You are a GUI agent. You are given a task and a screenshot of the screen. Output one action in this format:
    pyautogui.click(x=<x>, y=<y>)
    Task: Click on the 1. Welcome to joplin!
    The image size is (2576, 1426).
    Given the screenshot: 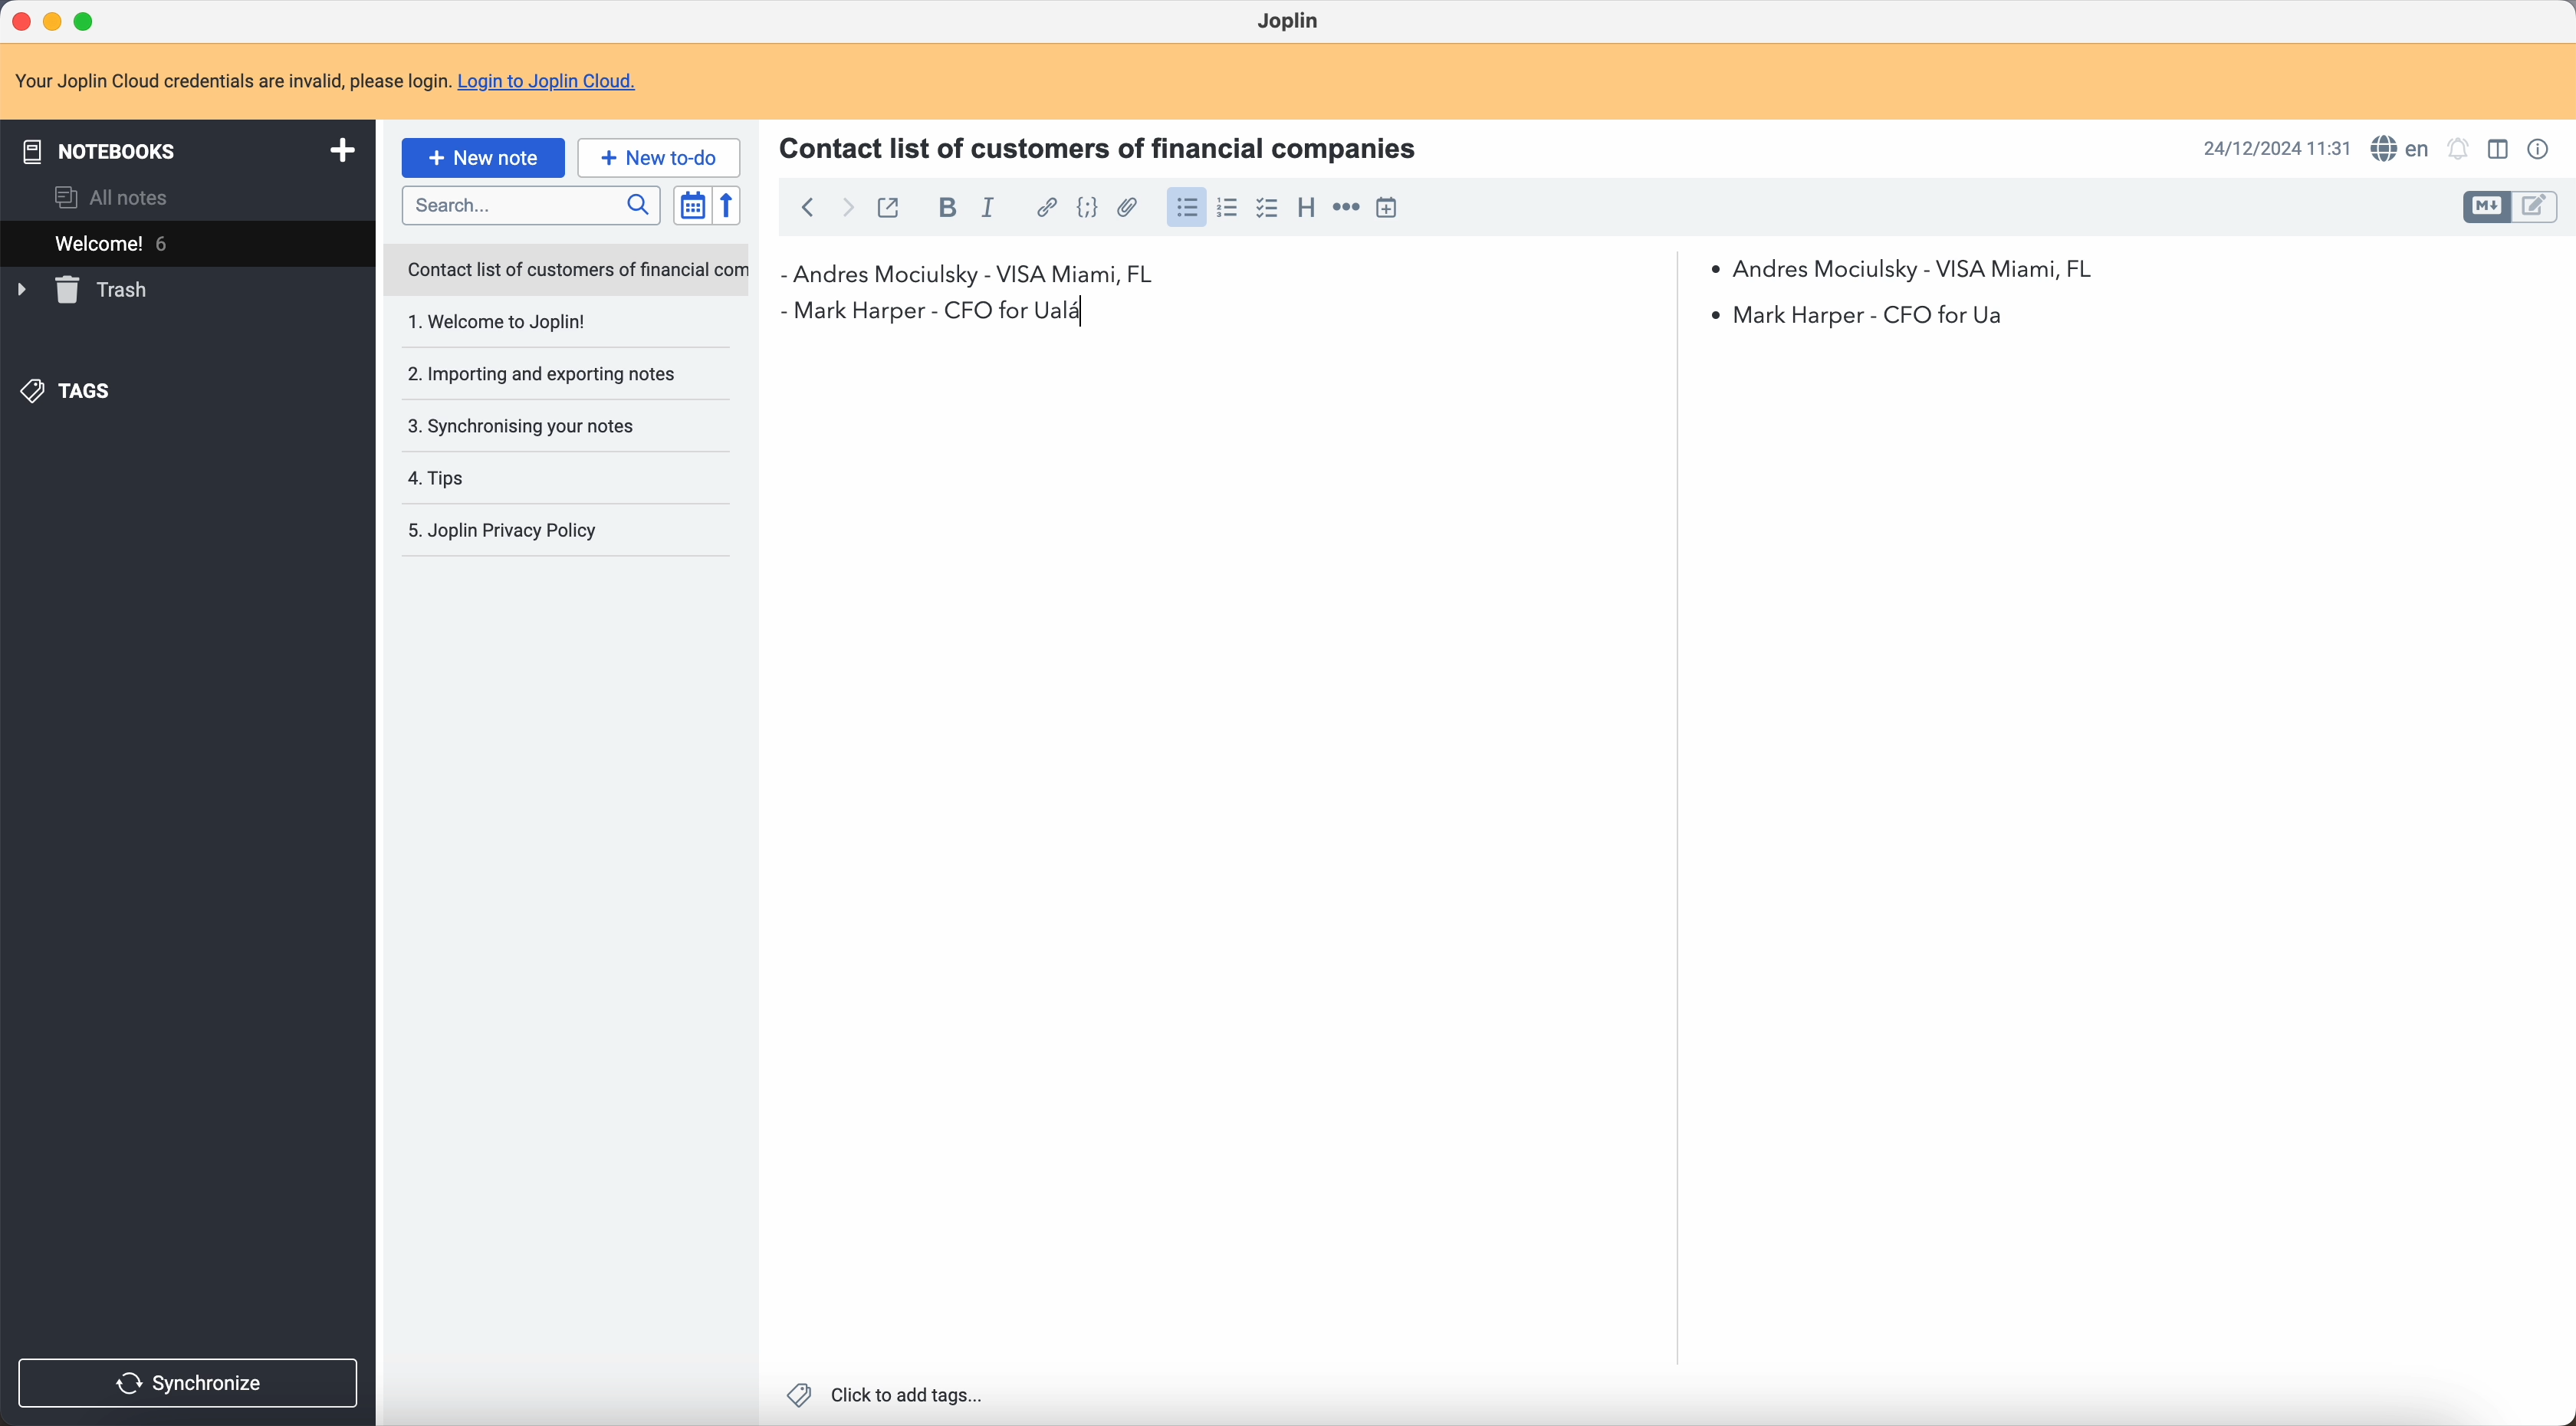 What is the action you would take?
    pyautogui.click(x=544, y=323)
    